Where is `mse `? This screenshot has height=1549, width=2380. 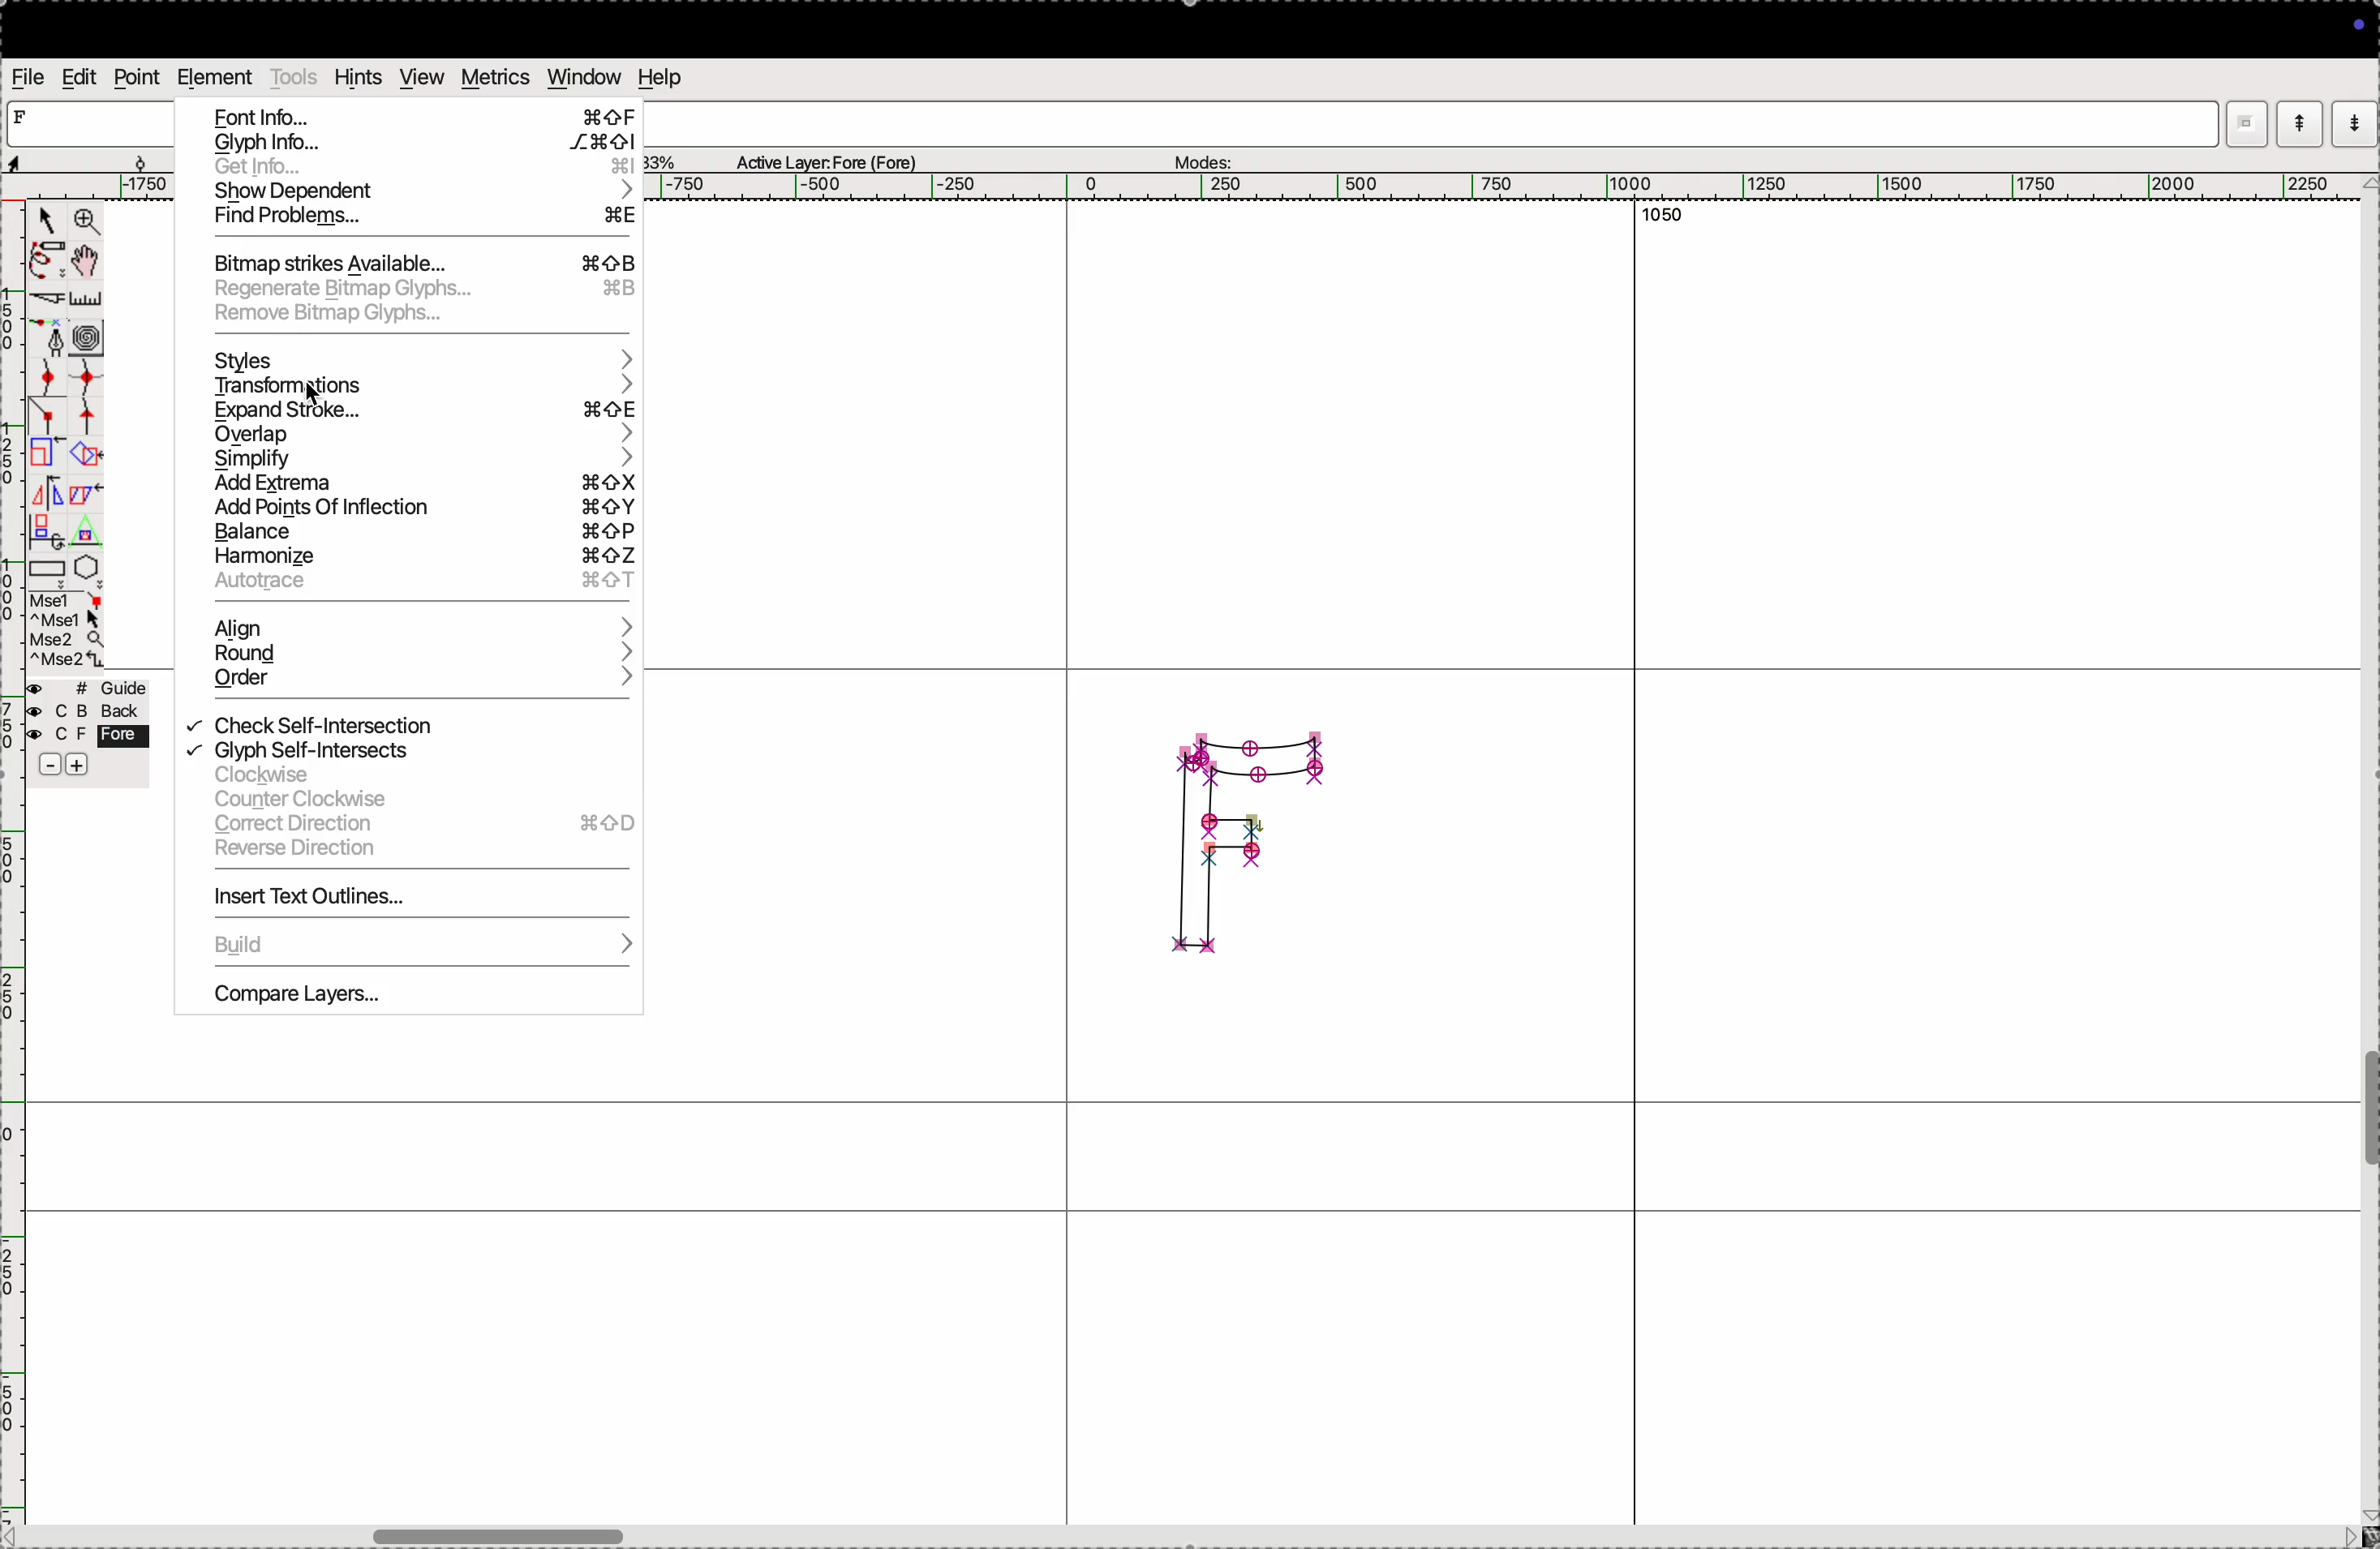
mse  is located at coordinates (69, 630).